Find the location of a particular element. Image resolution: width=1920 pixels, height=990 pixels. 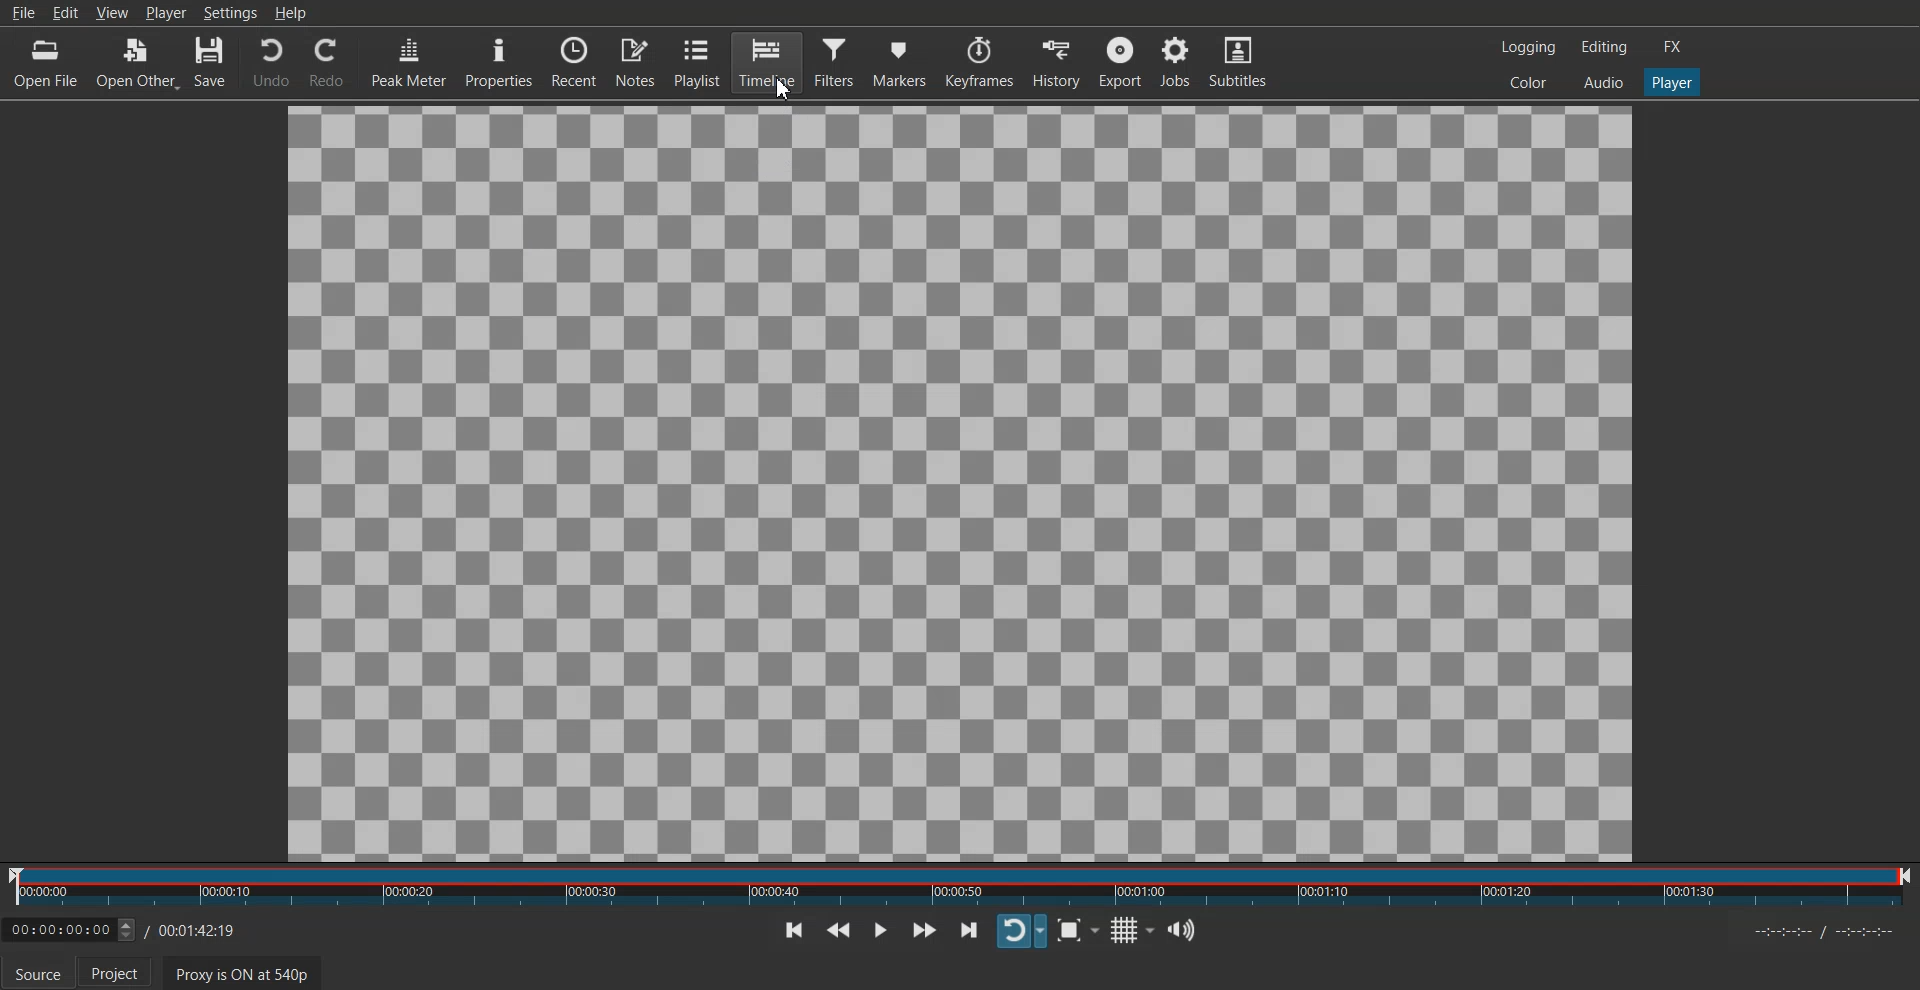

Playlist is located at coordinates (697, 61).